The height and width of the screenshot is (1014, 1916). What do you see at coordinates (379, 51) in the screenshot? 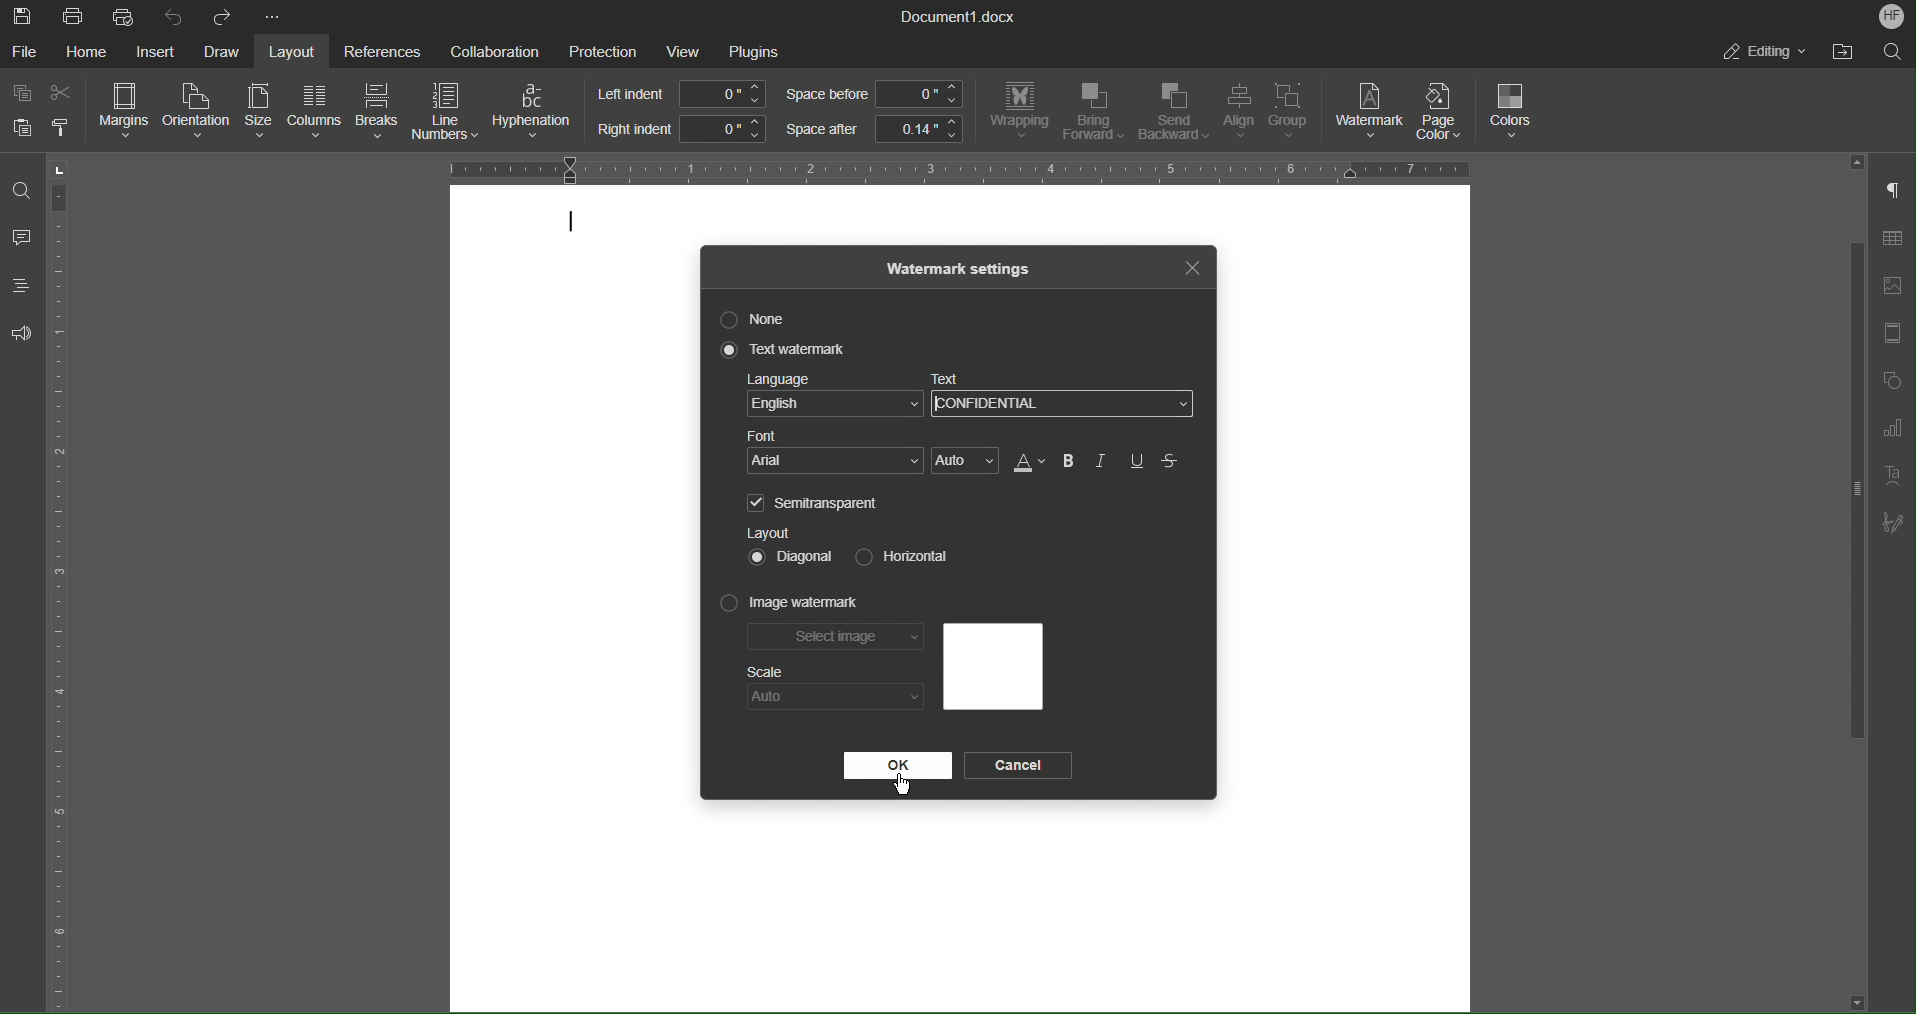
I see `References` at bounding box center [379, 51].